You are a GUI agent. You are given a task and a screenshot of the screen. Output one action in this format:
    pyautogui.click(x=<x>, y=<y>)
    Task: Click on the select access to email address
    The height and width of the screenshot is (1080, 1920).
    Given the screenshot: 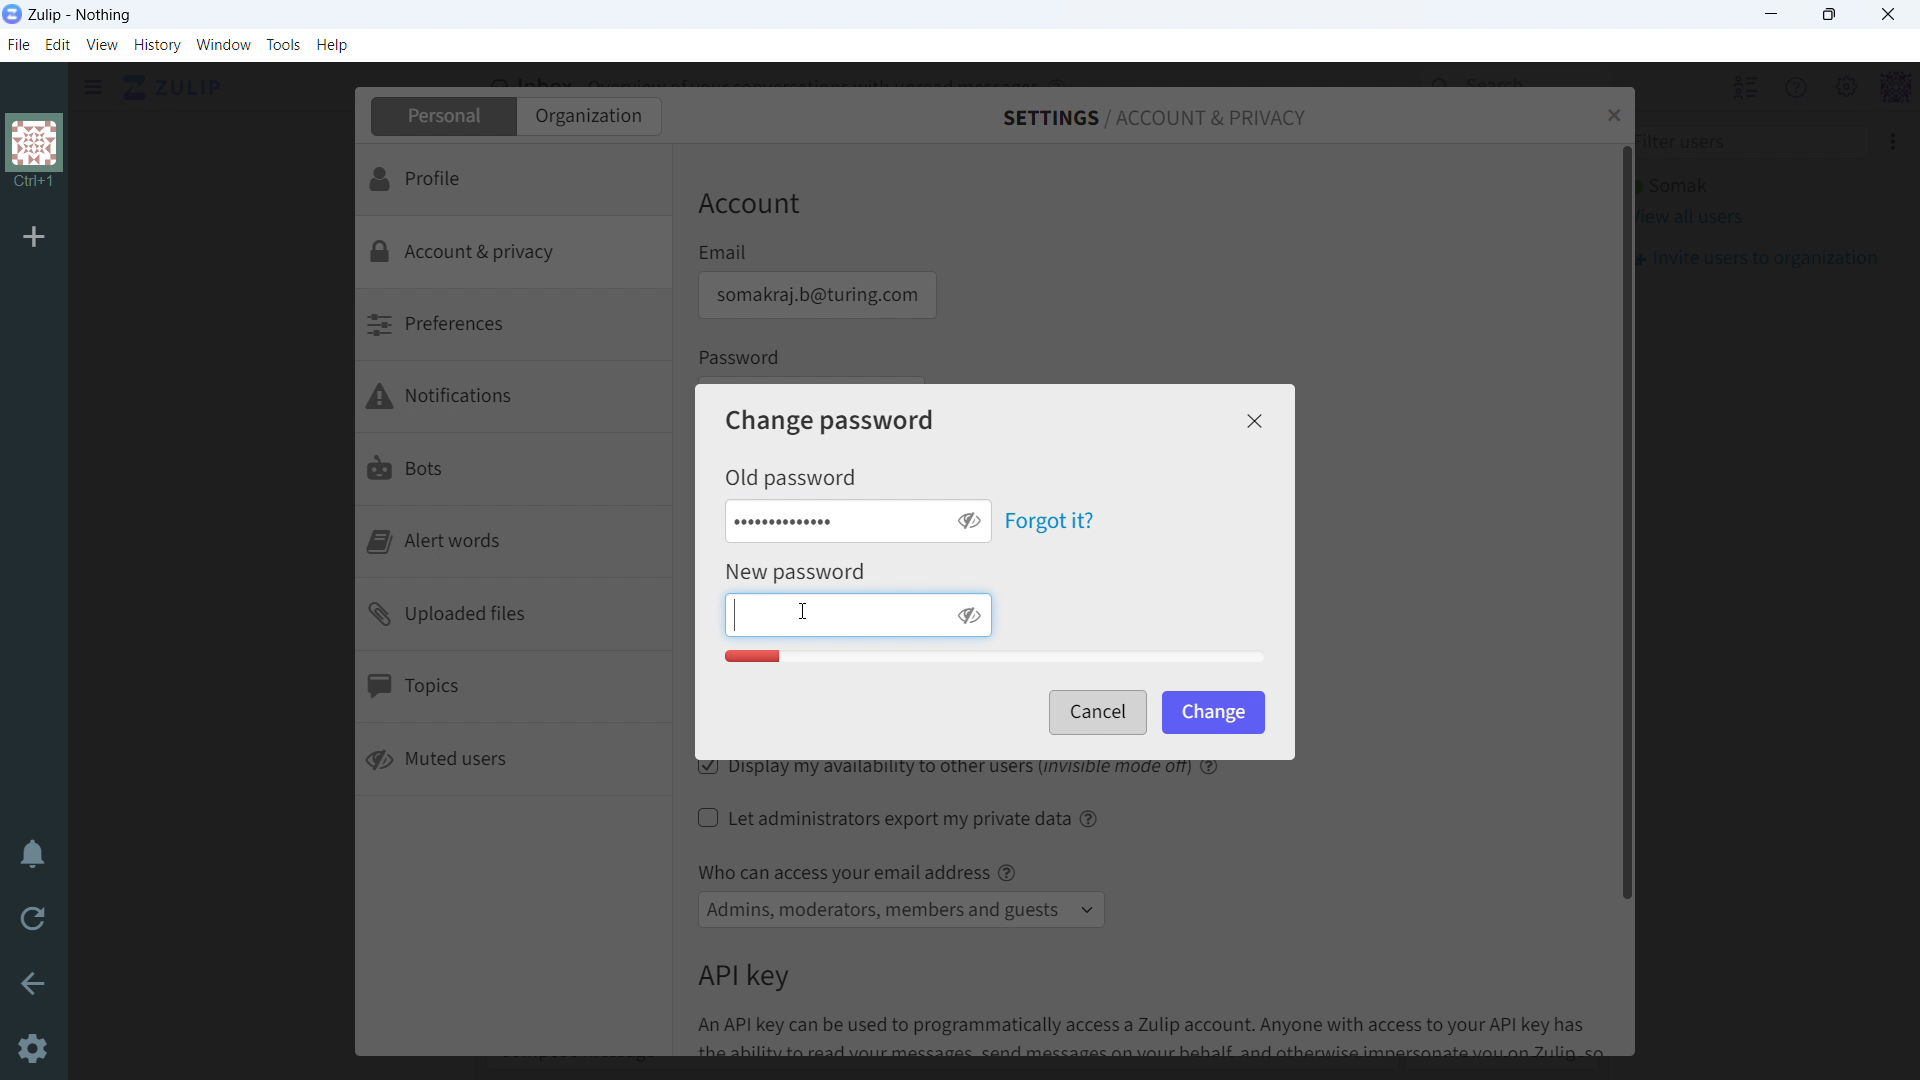 What is the action you would take?
    pyautogui.click(x=902, y=910)
    